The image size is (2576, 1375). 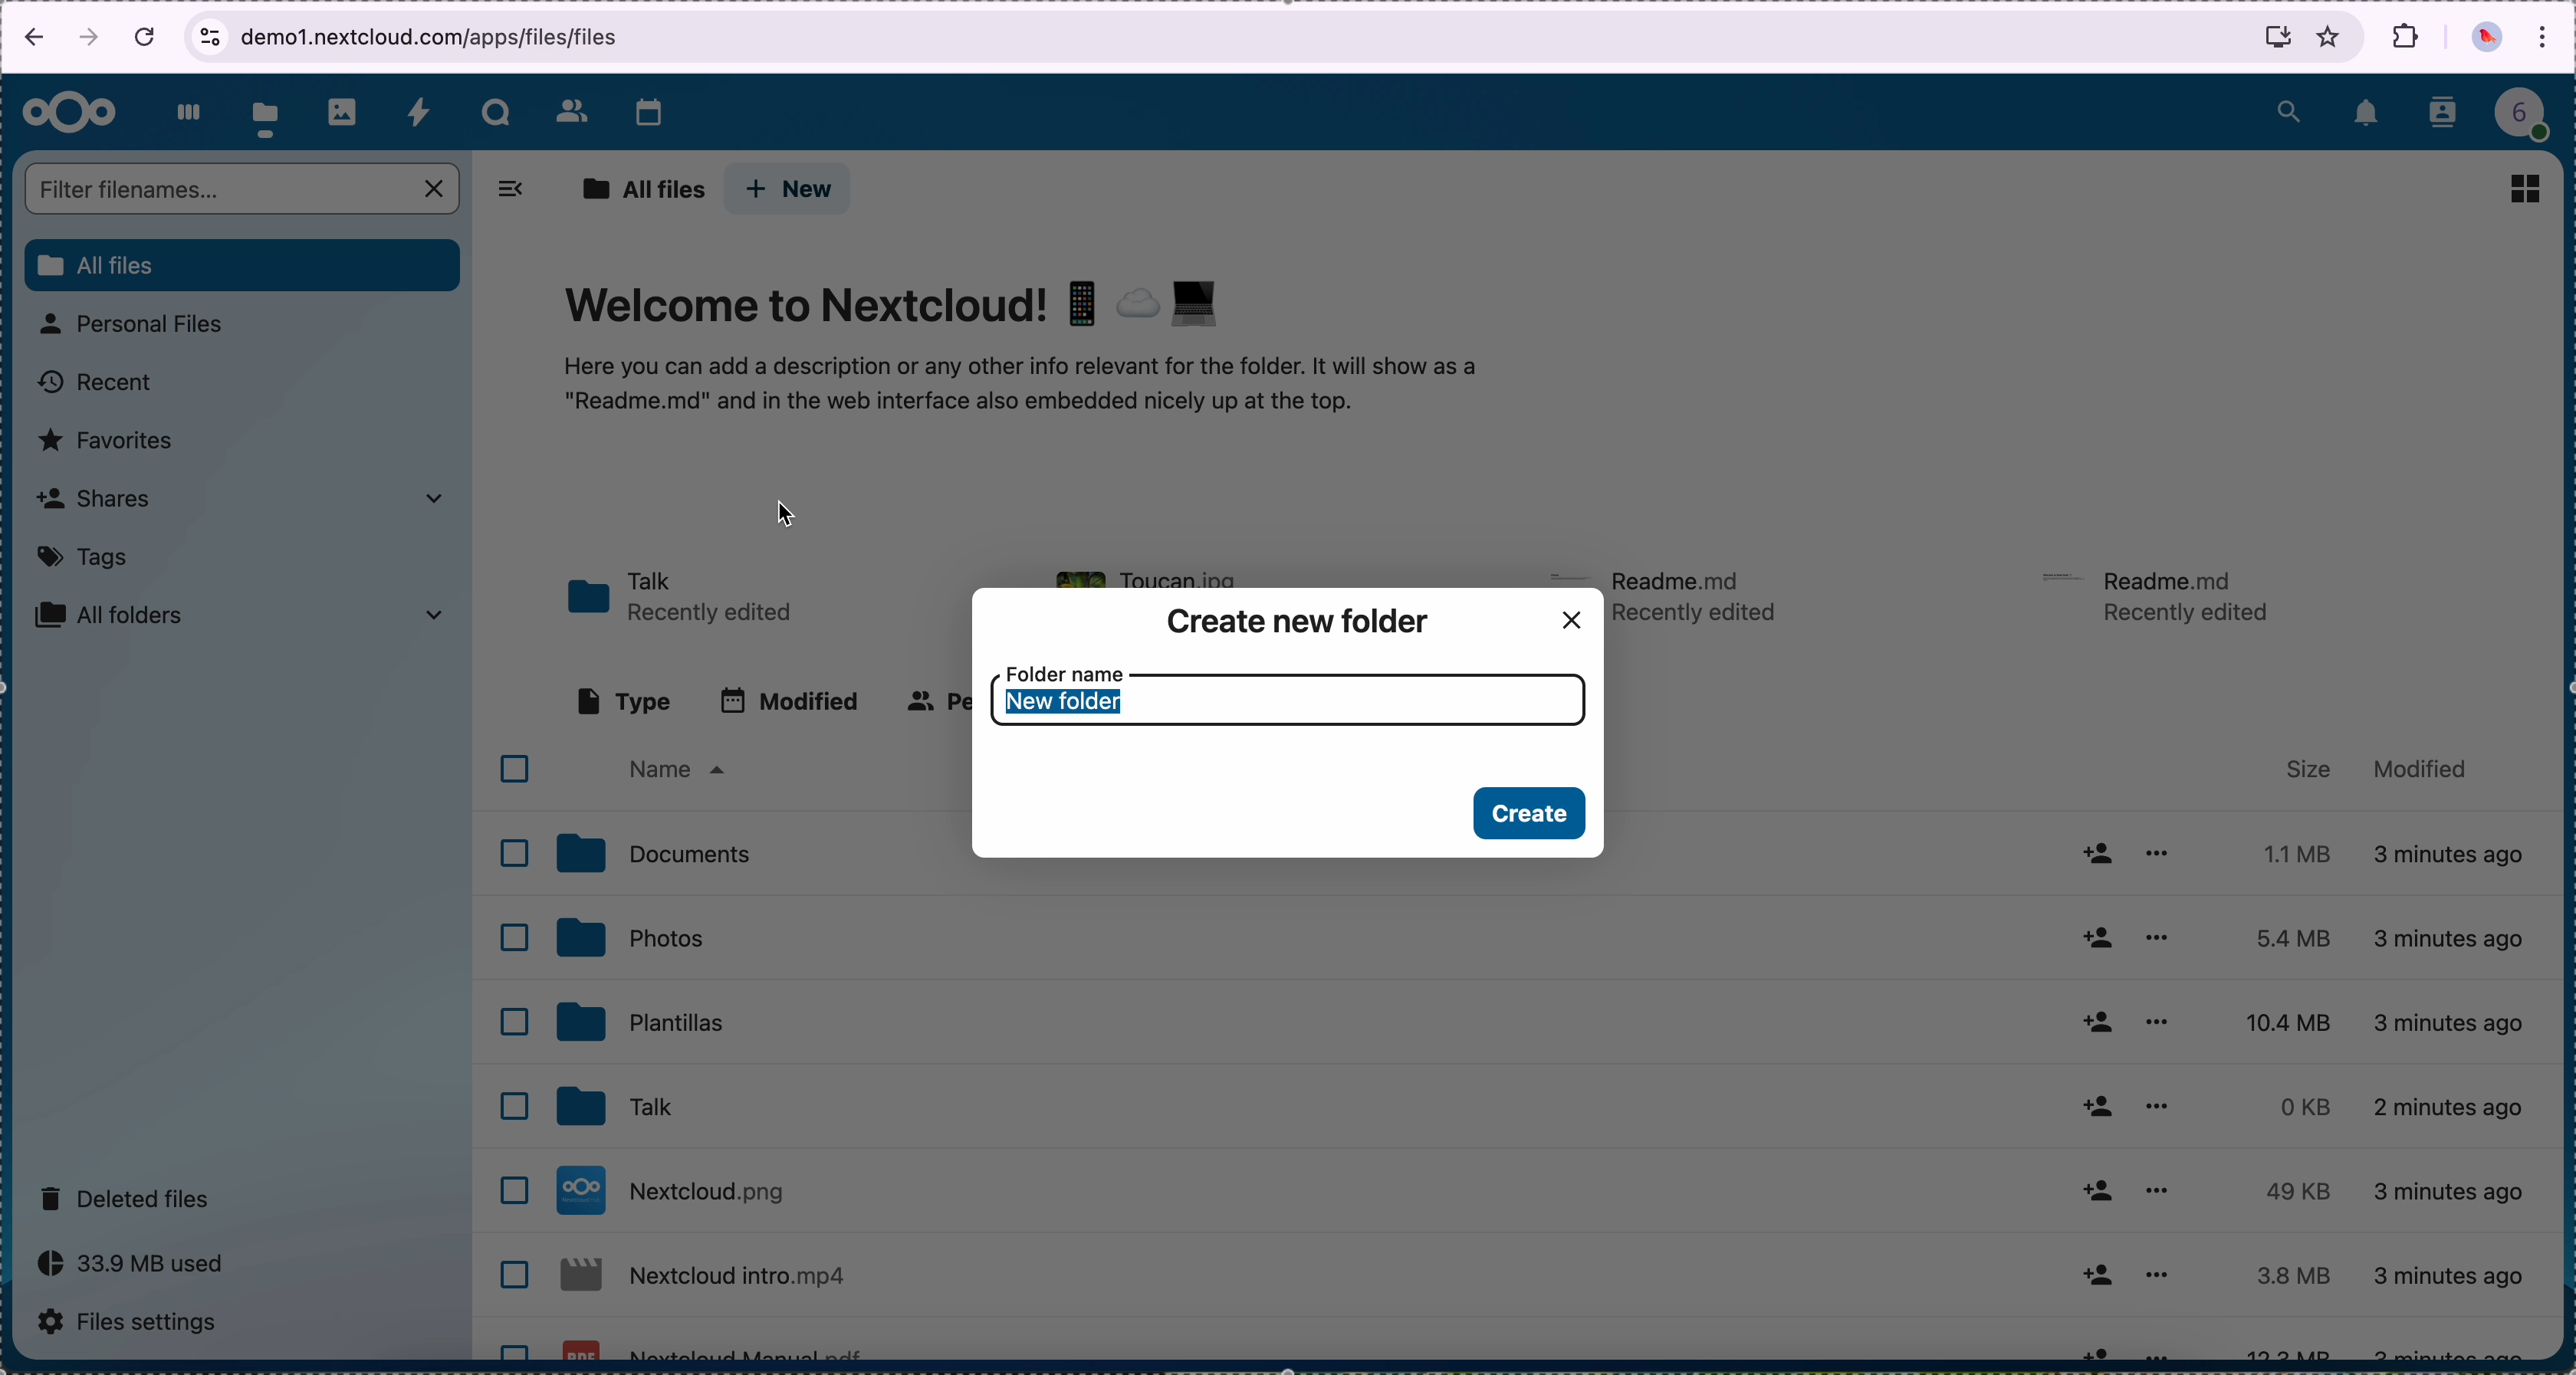 What do you see at coordinates (2154, 1274) in the screenshot?
I see `more options` at bounding box center [2154, 1274].